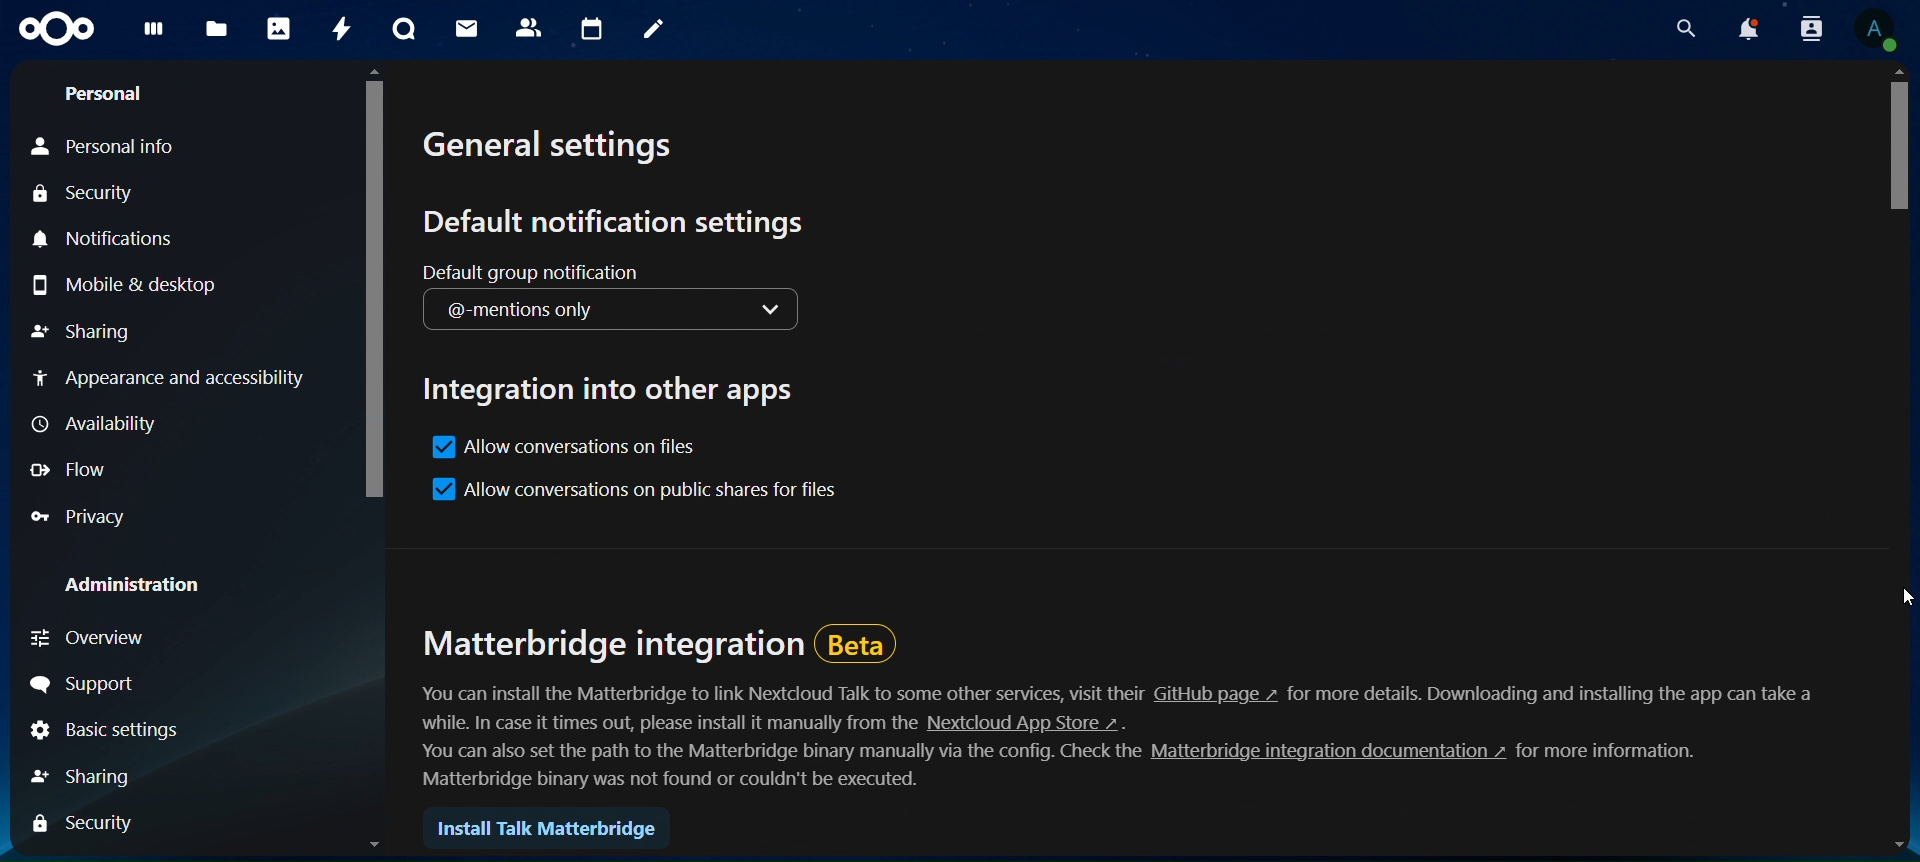 The width and height of the screenshot is (1920, 862). Describe the element at coordinates (1216, 694) in the screenshot. I see `hyperlink` at that location.